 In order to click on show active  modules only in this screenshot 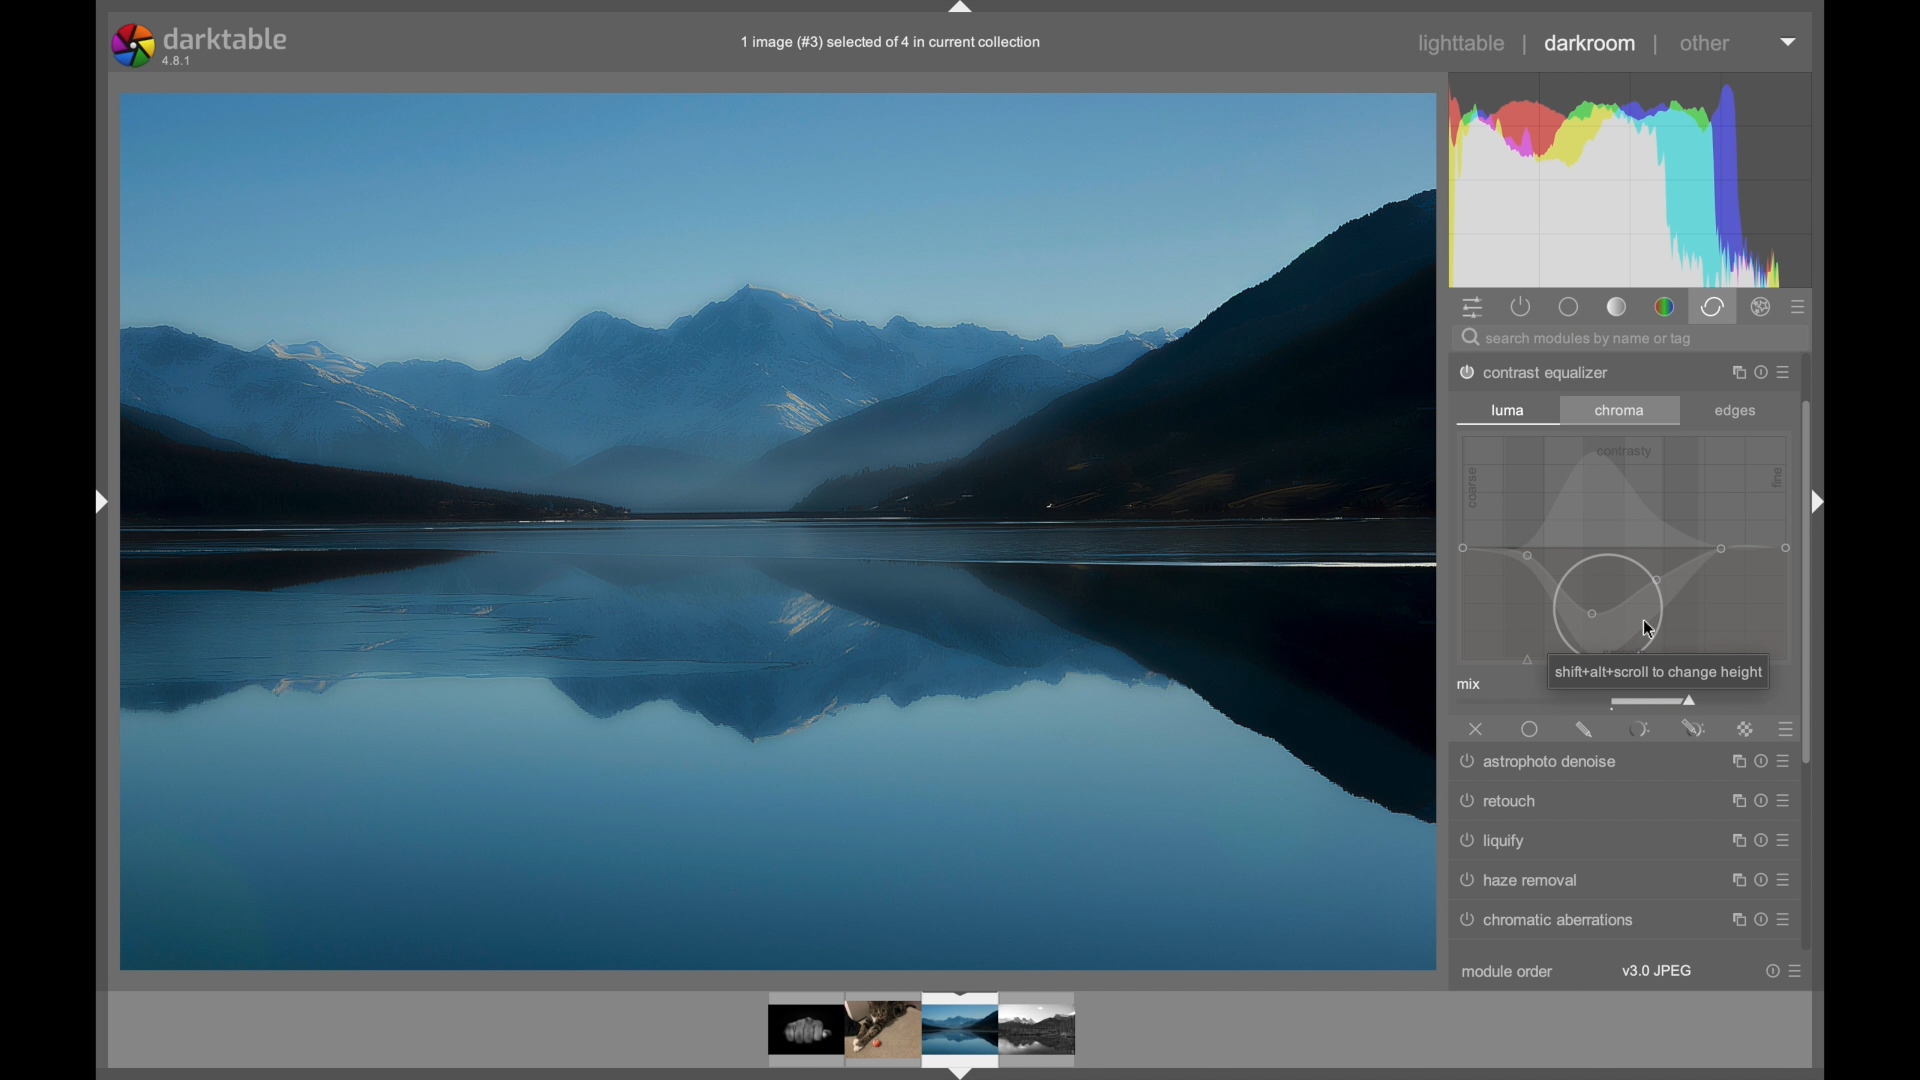, I will do `click(1522, 307)`.